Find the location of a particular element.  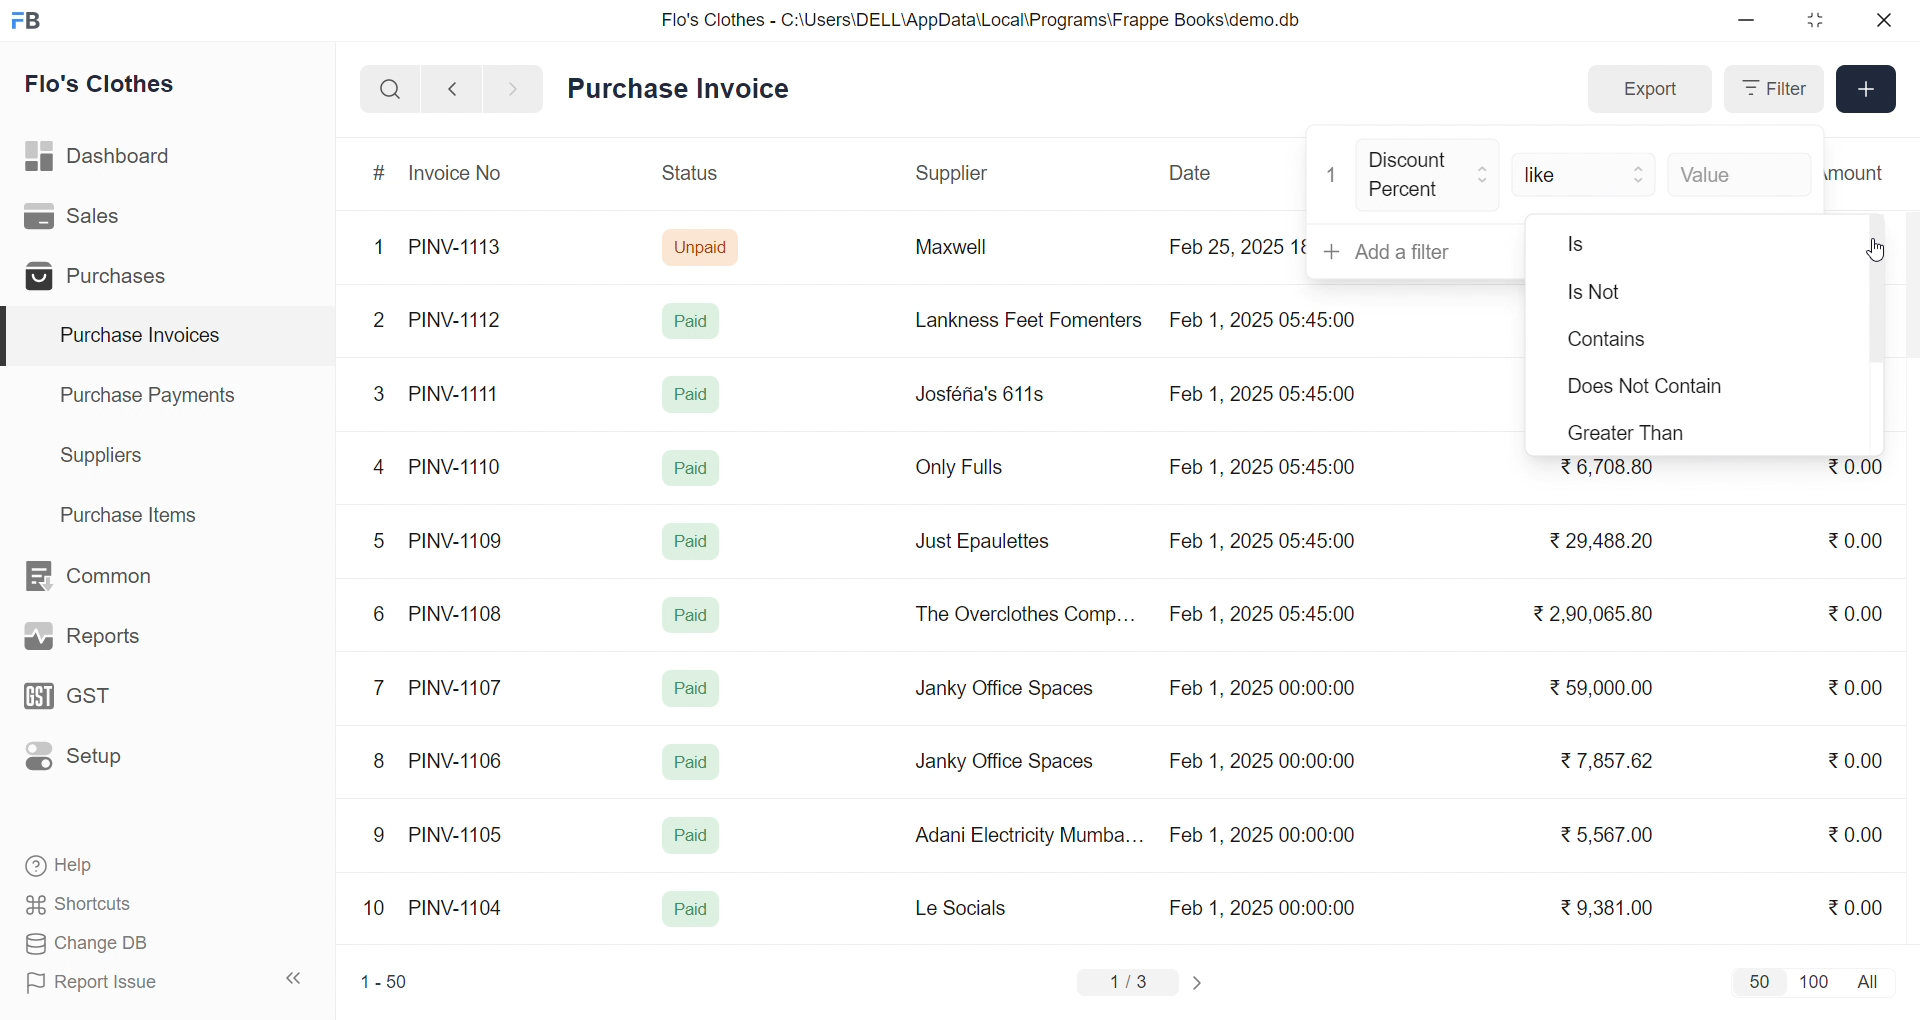

₹0.00 is located at coordinates (1856, 833).